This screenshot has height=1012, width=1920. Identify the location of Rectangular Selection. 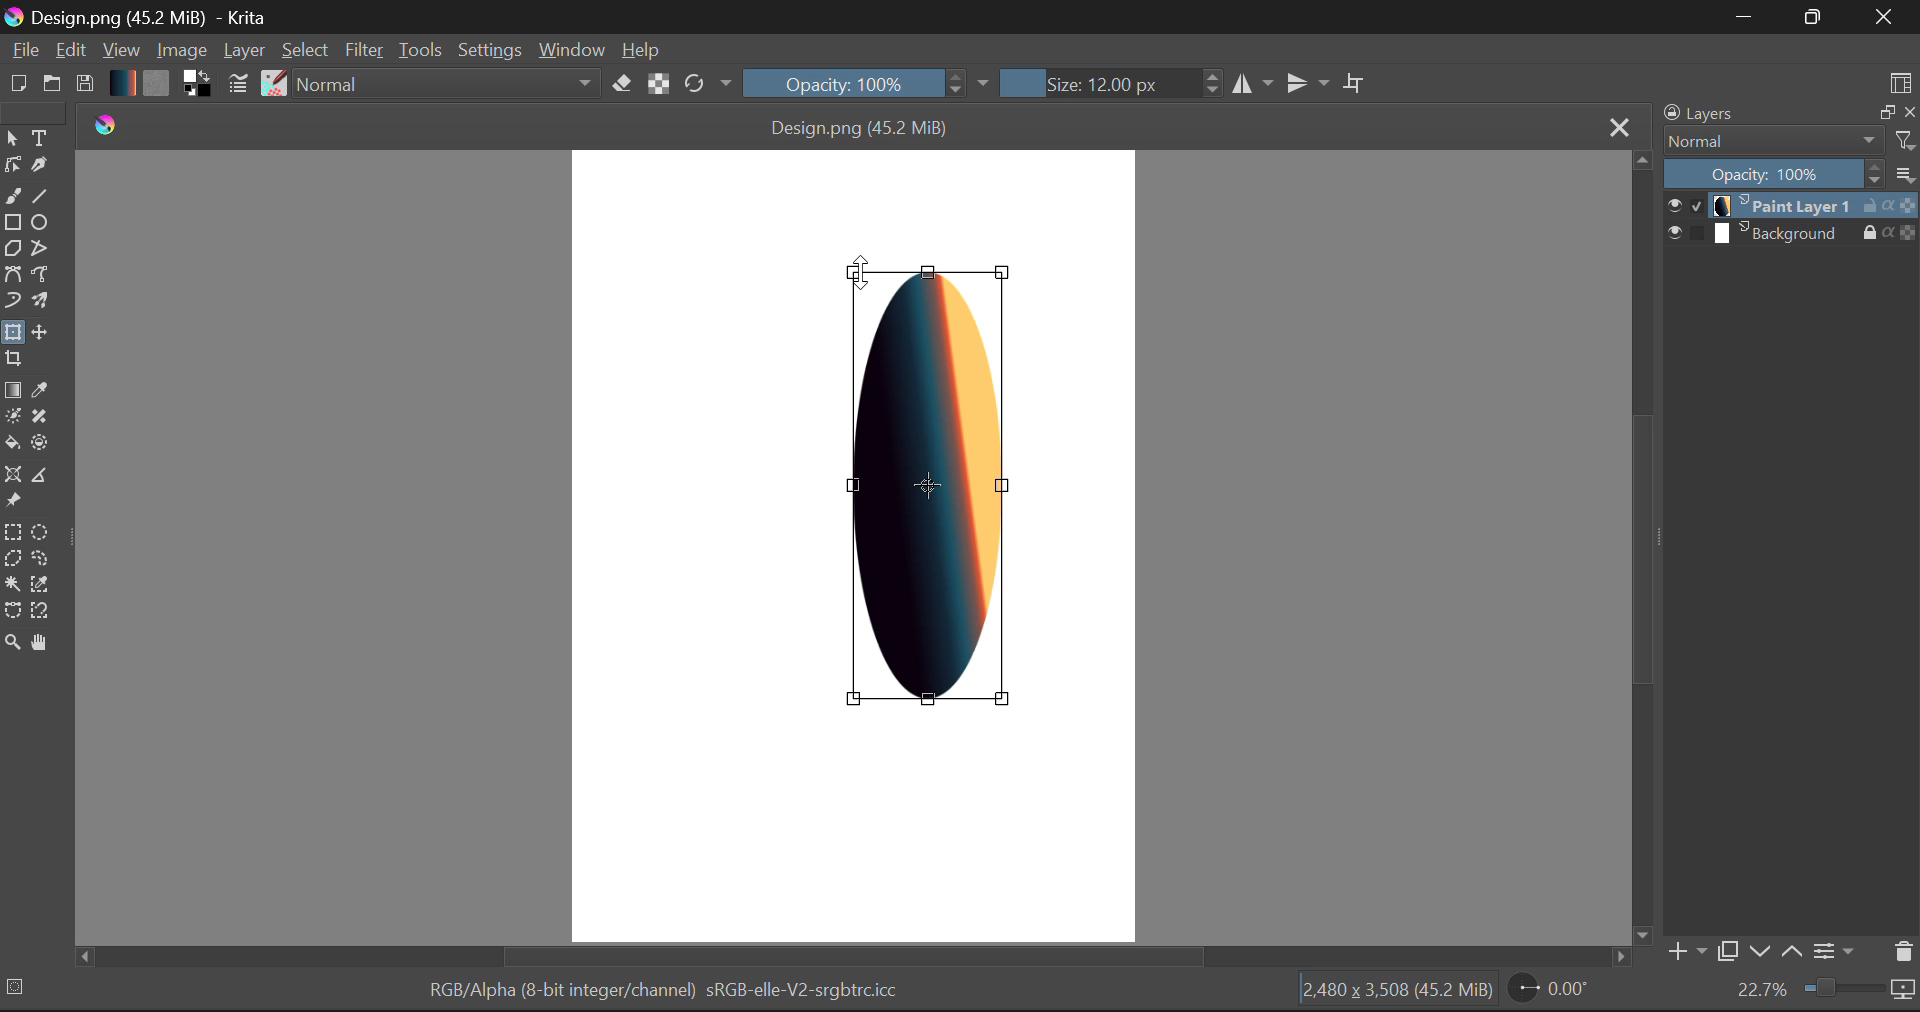
(12, 531).